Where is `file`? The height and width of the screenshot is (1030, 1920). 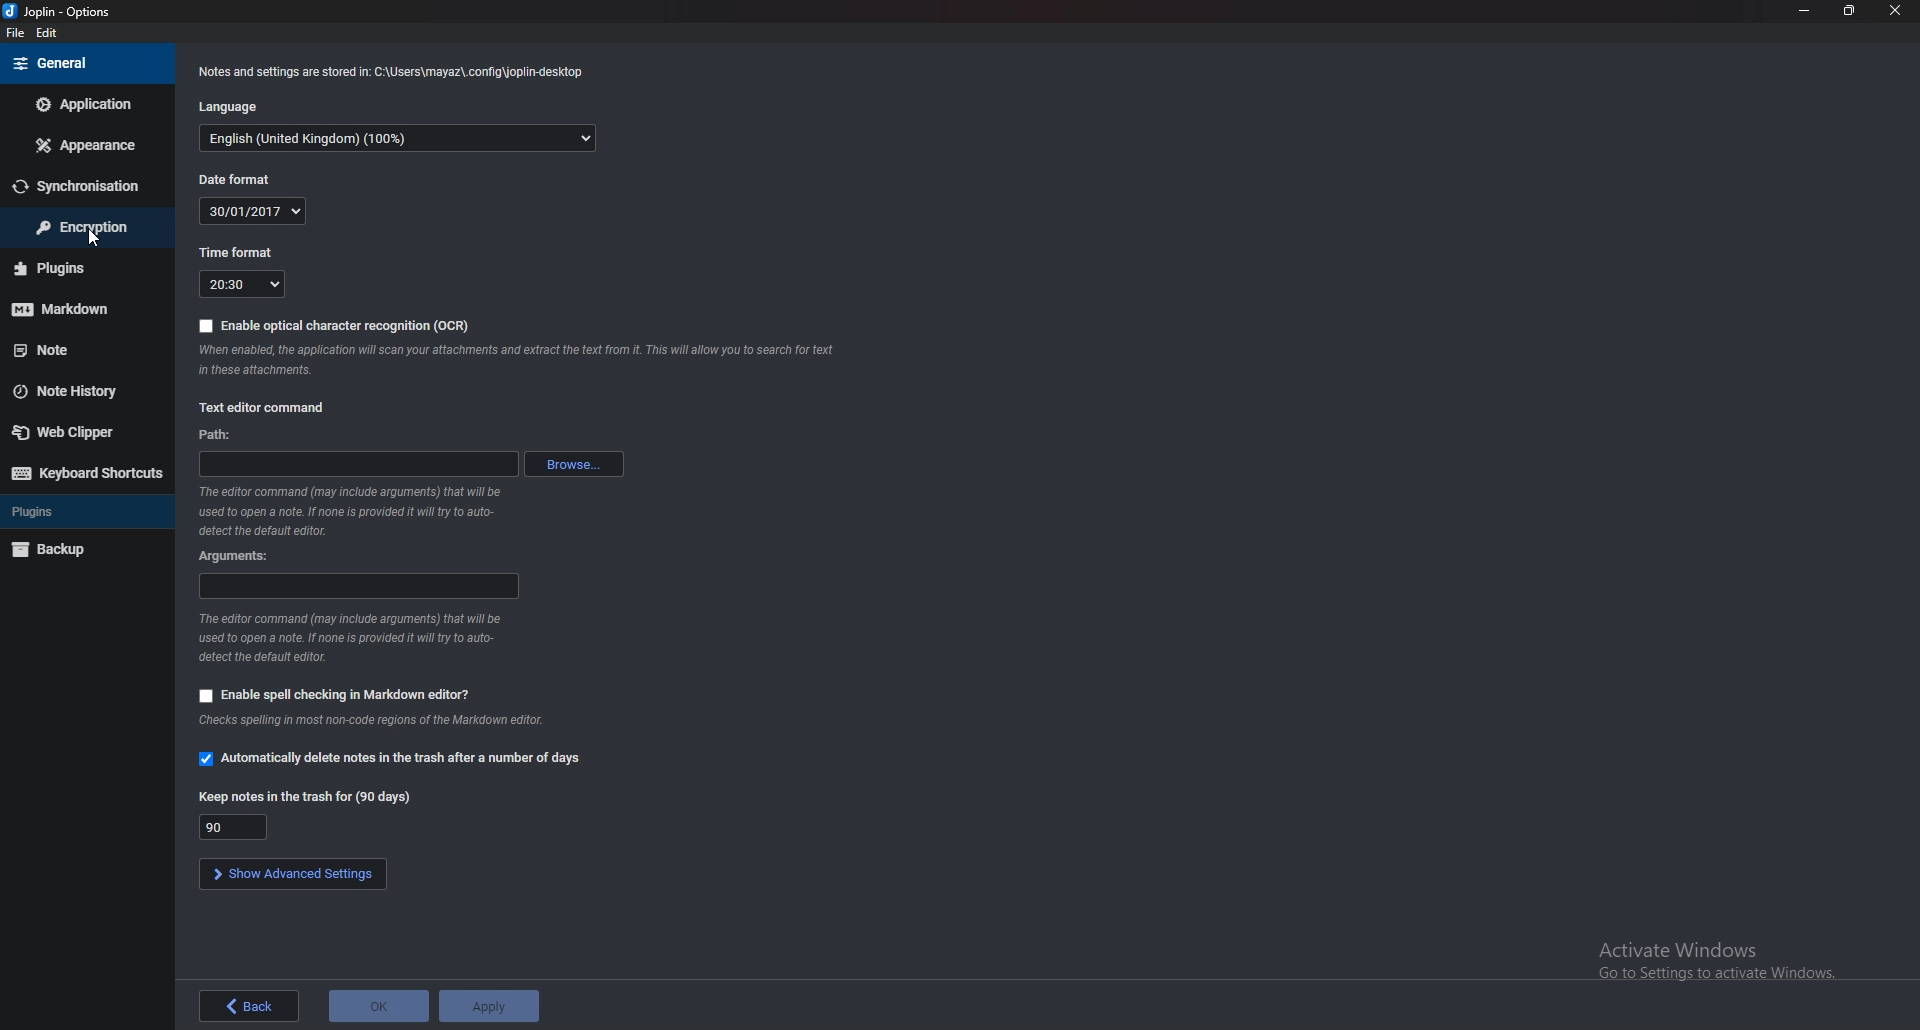 file is located at coordinates (16, 33).